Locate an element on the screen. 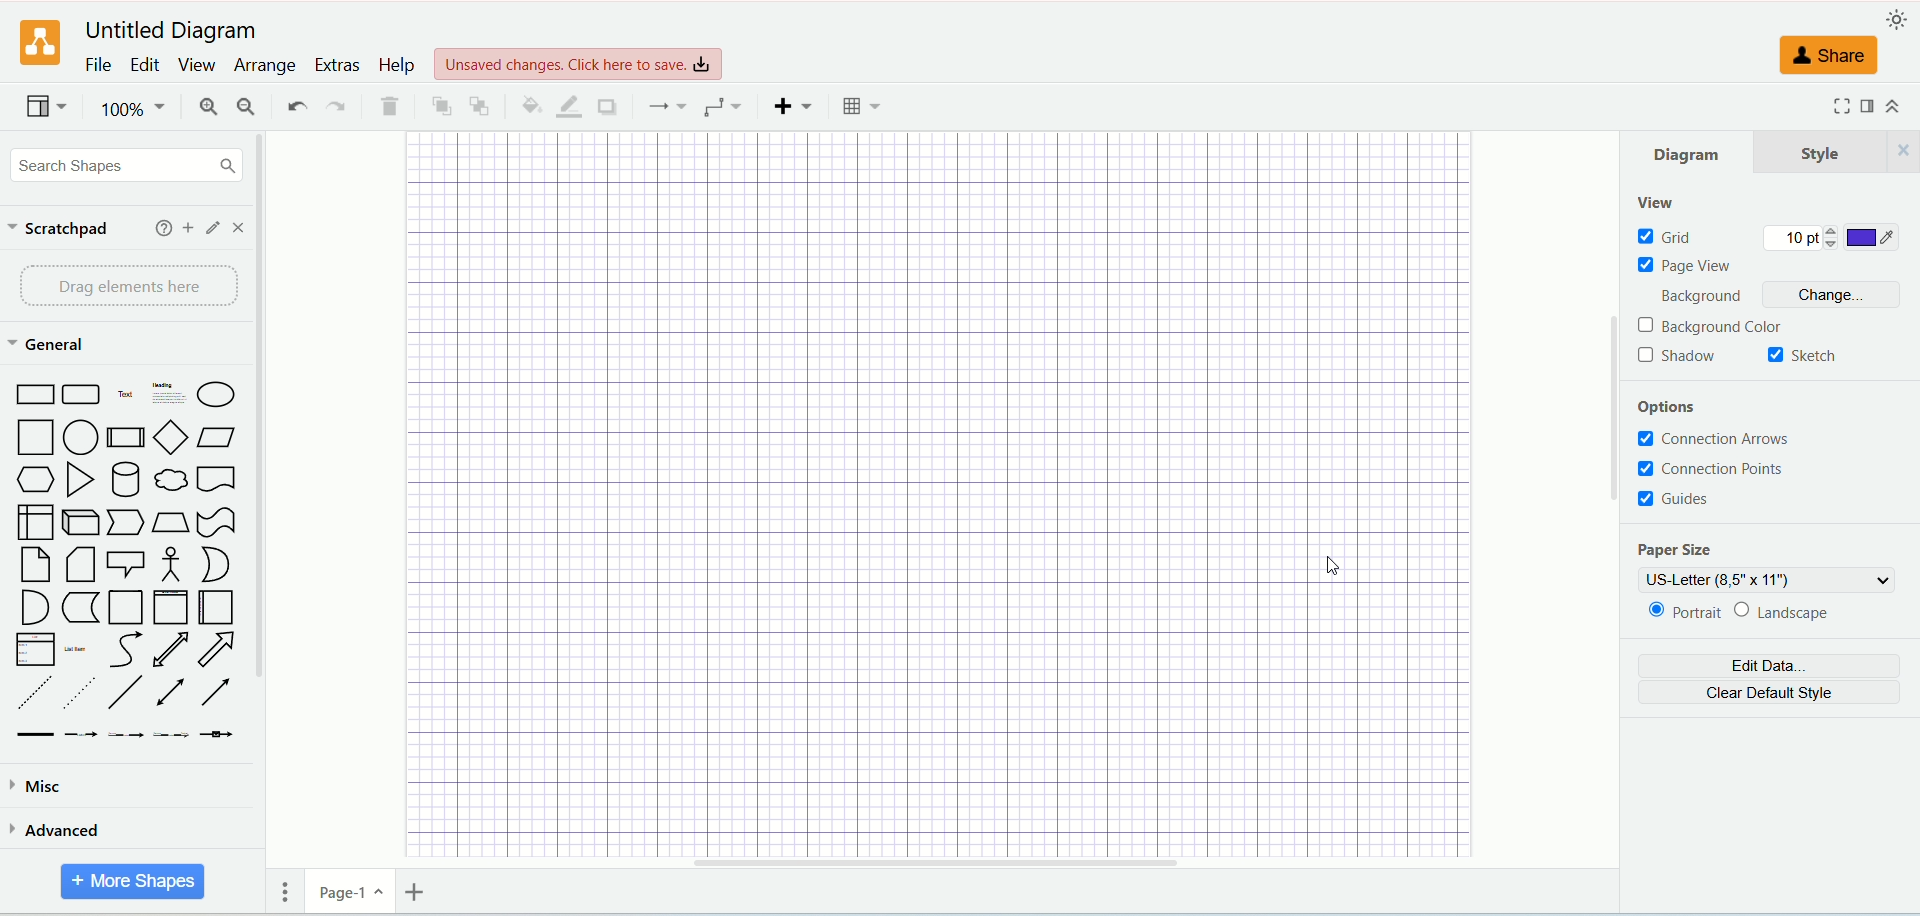 This screenshot has width=1920, height=916. search shapes is located at coordinates (127, 167).